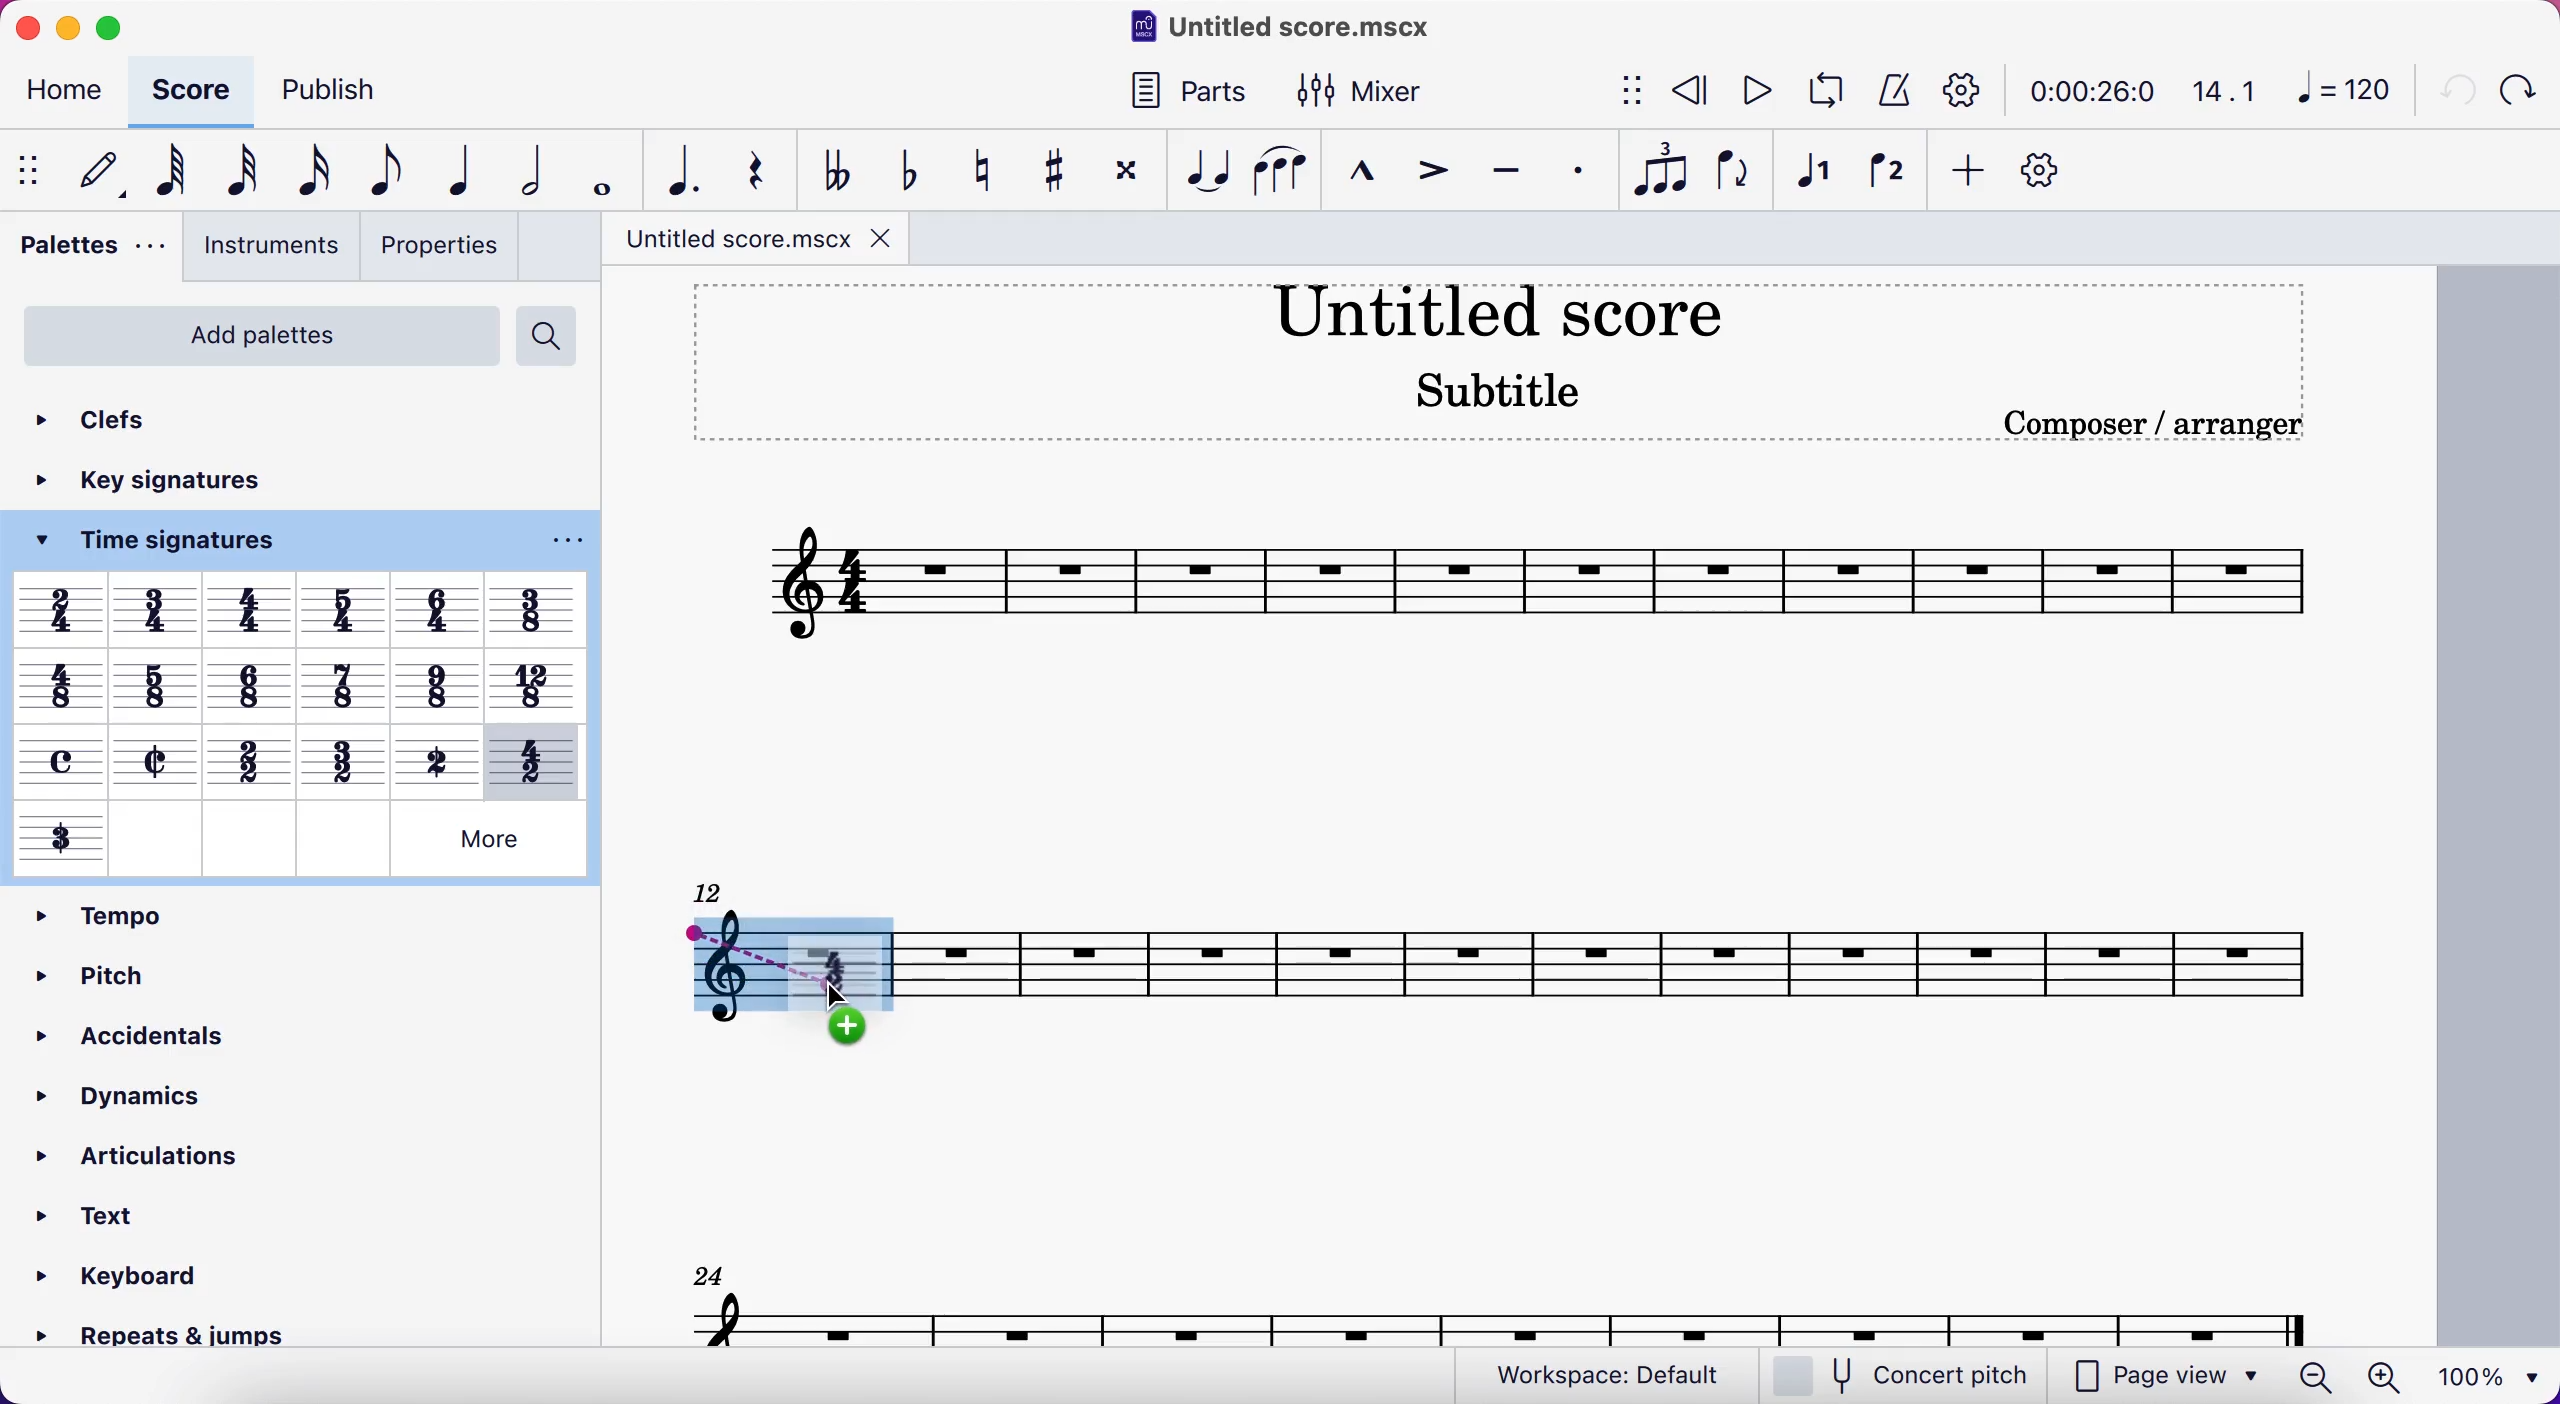  Describe the element at coordinates (755, 170) in the screenshot. I see `rest` at that location.